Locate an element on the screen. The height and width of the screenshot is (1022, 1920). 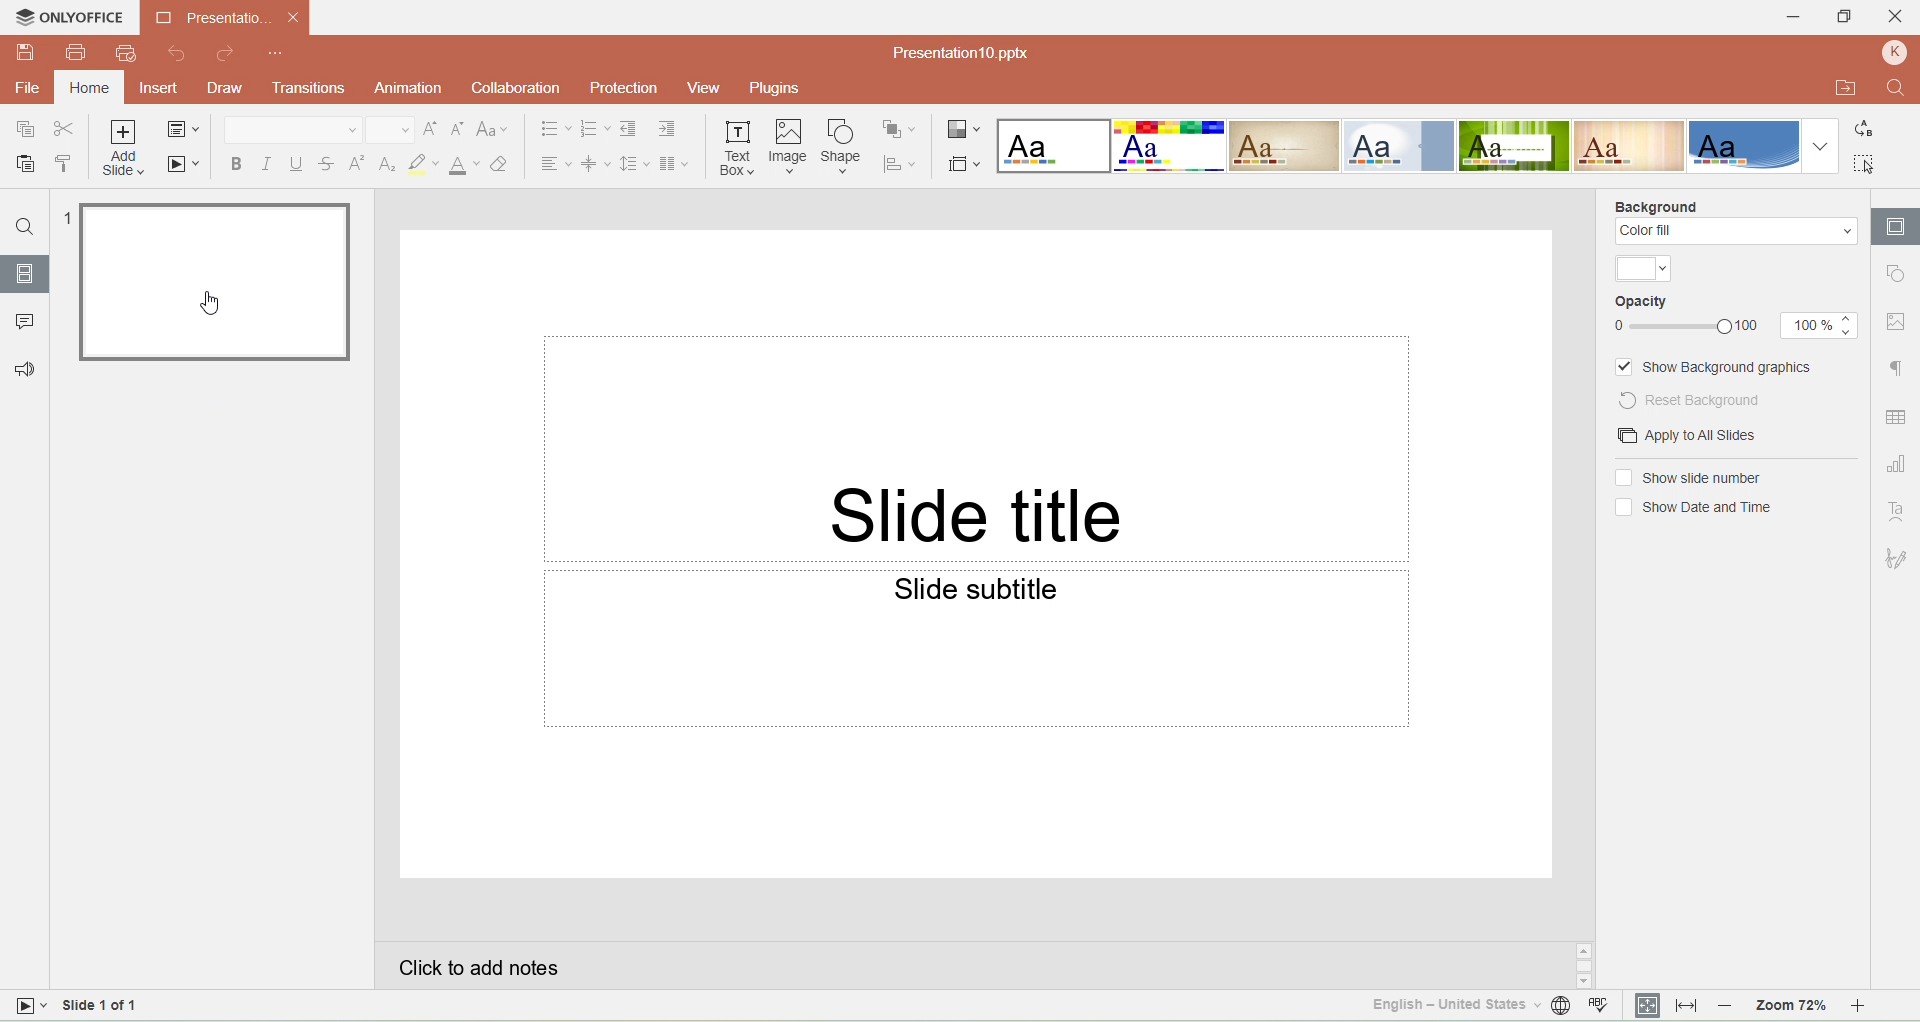
1 is located at coordinates (64, 217).